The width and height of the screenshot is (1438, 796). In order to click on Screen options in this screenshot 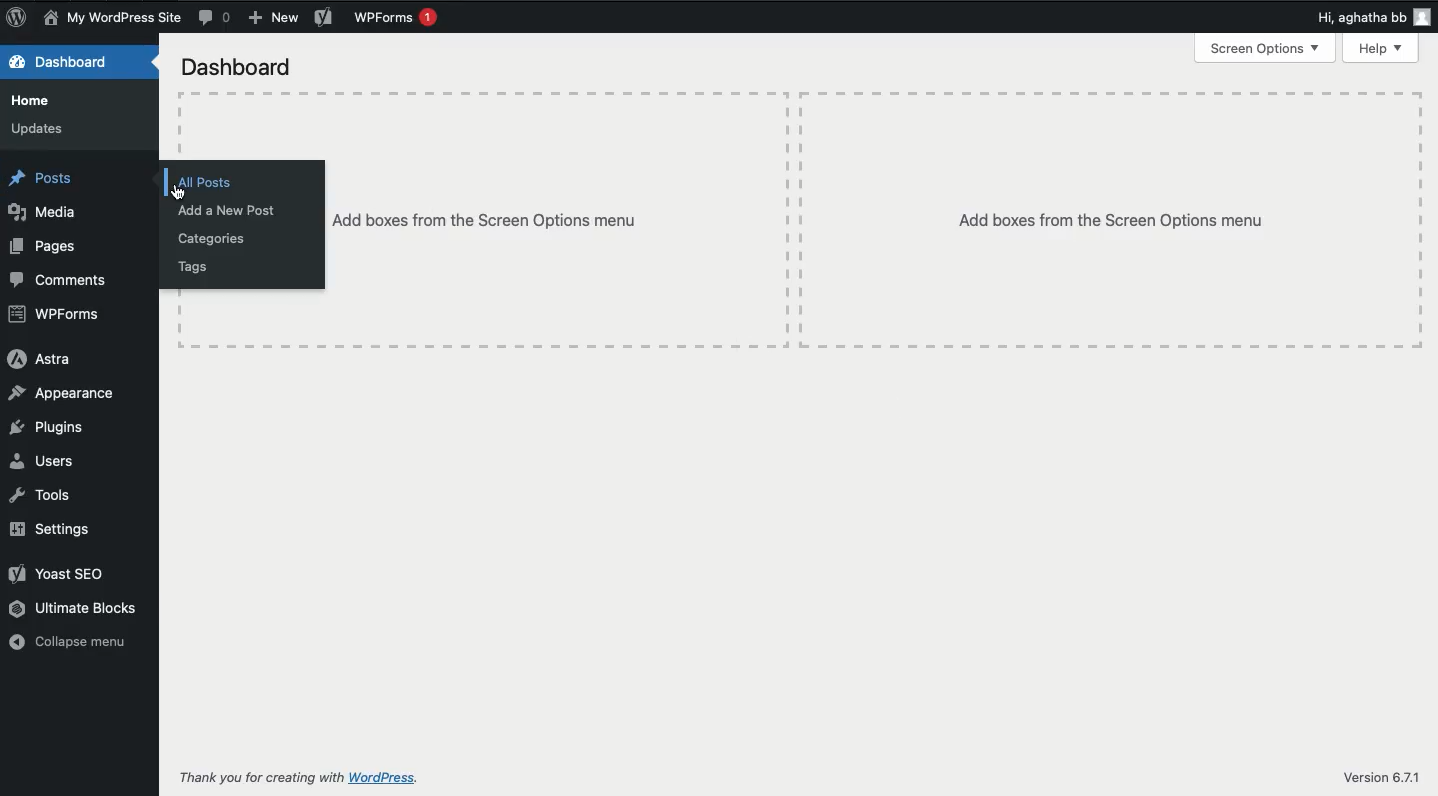, I will do `click(1268, 48)`.